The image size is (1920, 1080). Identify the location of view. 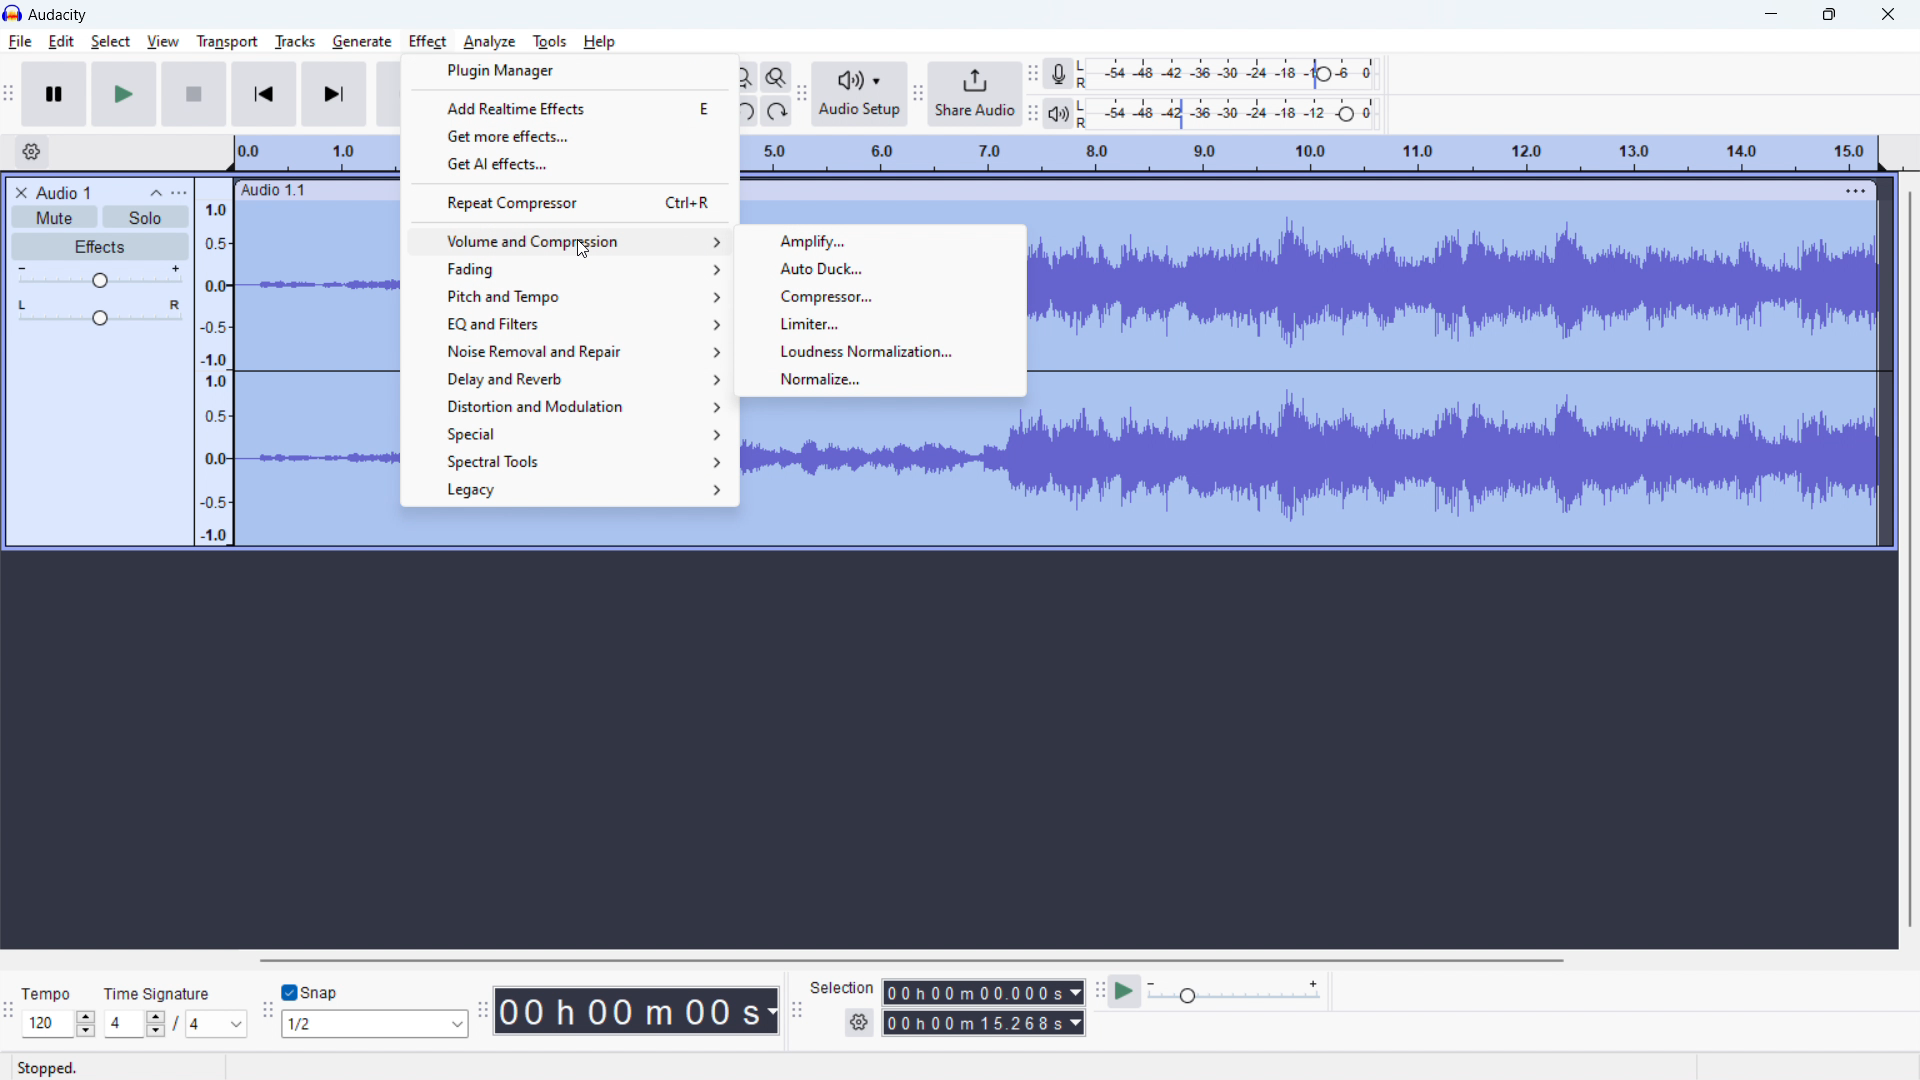
(163, 42).